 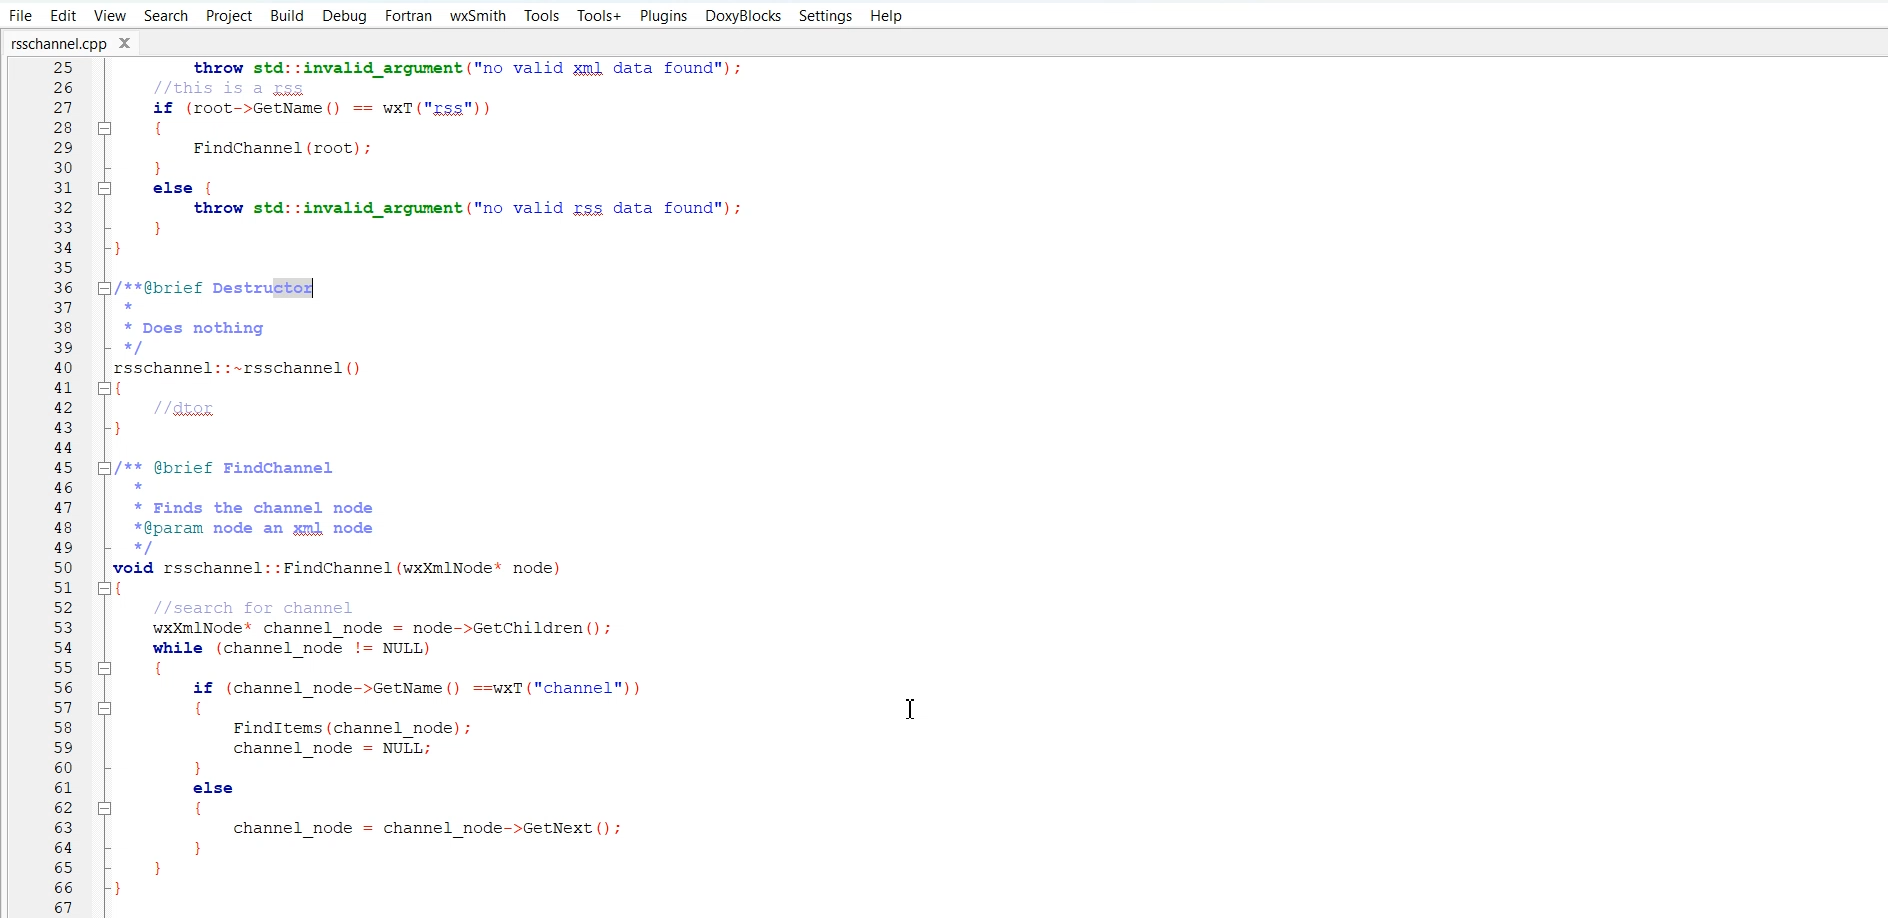 I want to click on Collapse, so click(x=106, y=288).